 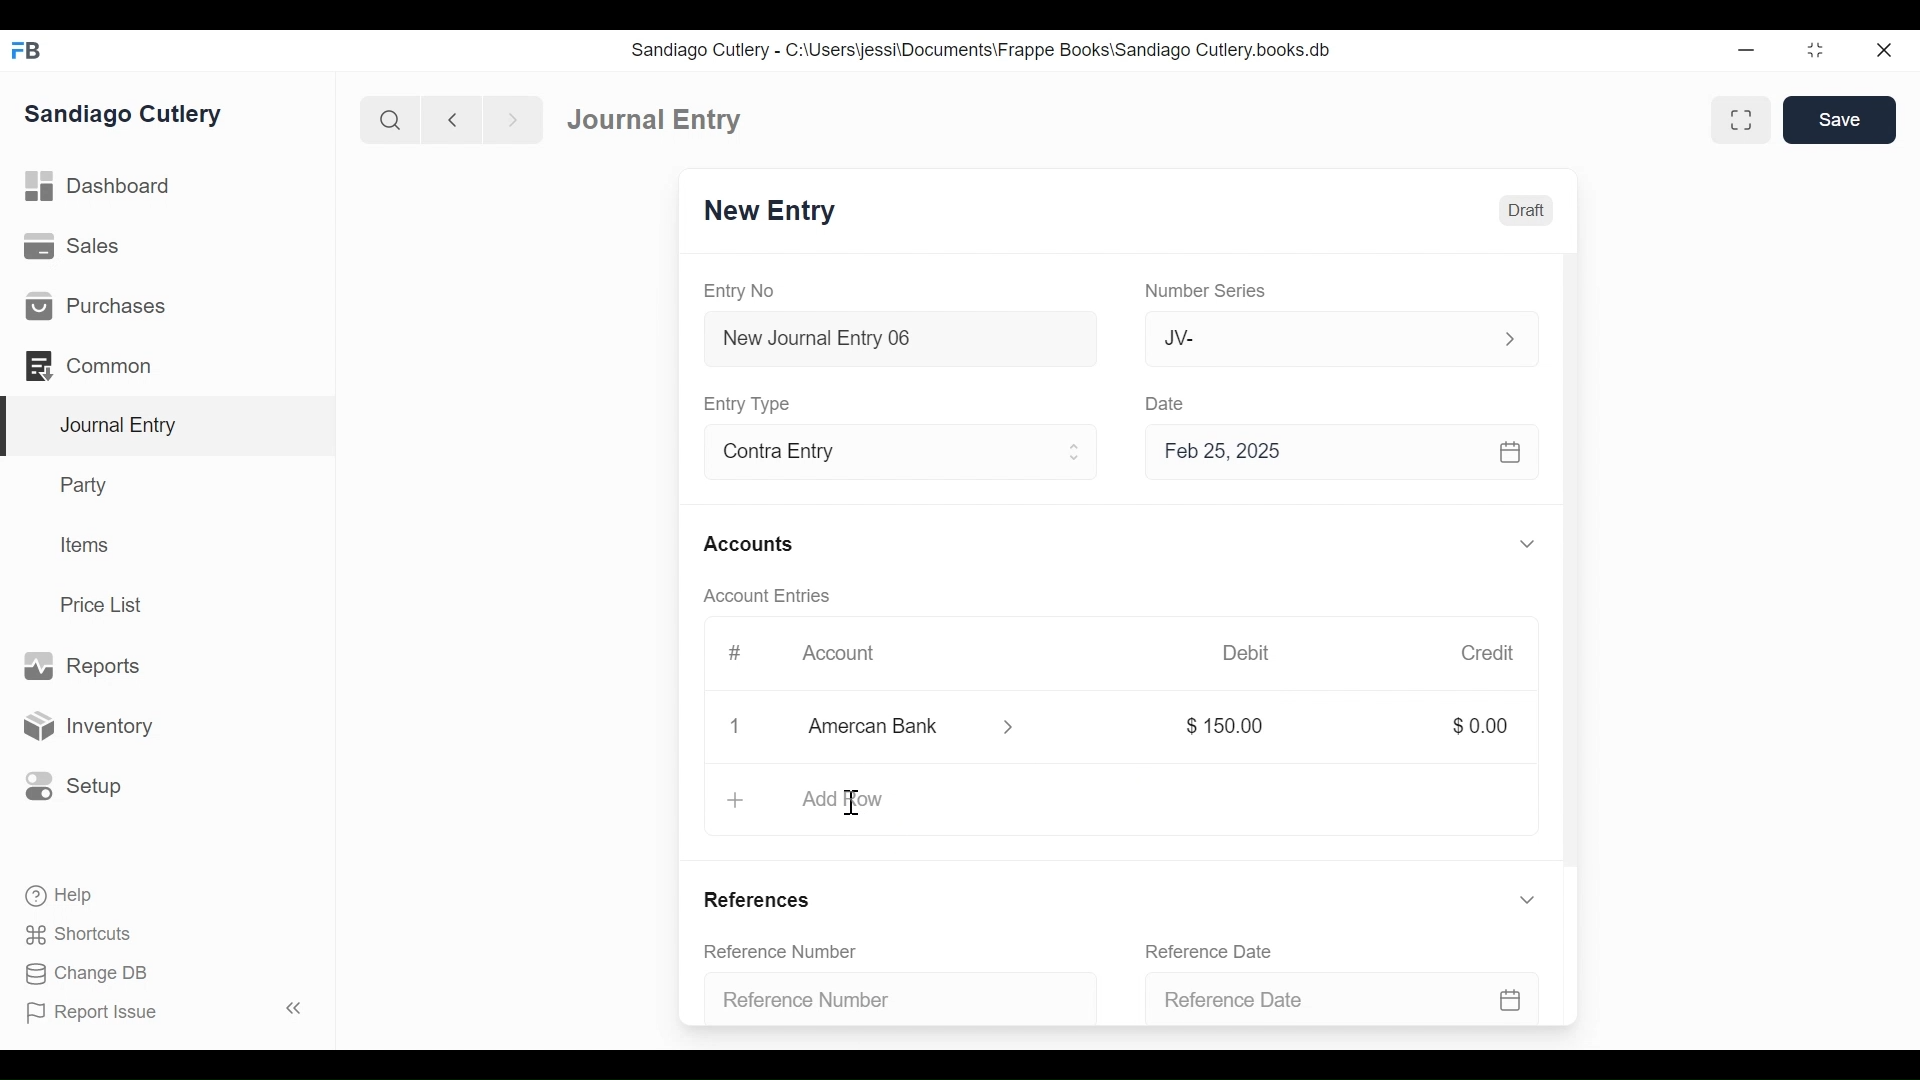 What do you see at coordinates (740, 725) in the screenshot?
I see `close` at bounding box center [740, 725].